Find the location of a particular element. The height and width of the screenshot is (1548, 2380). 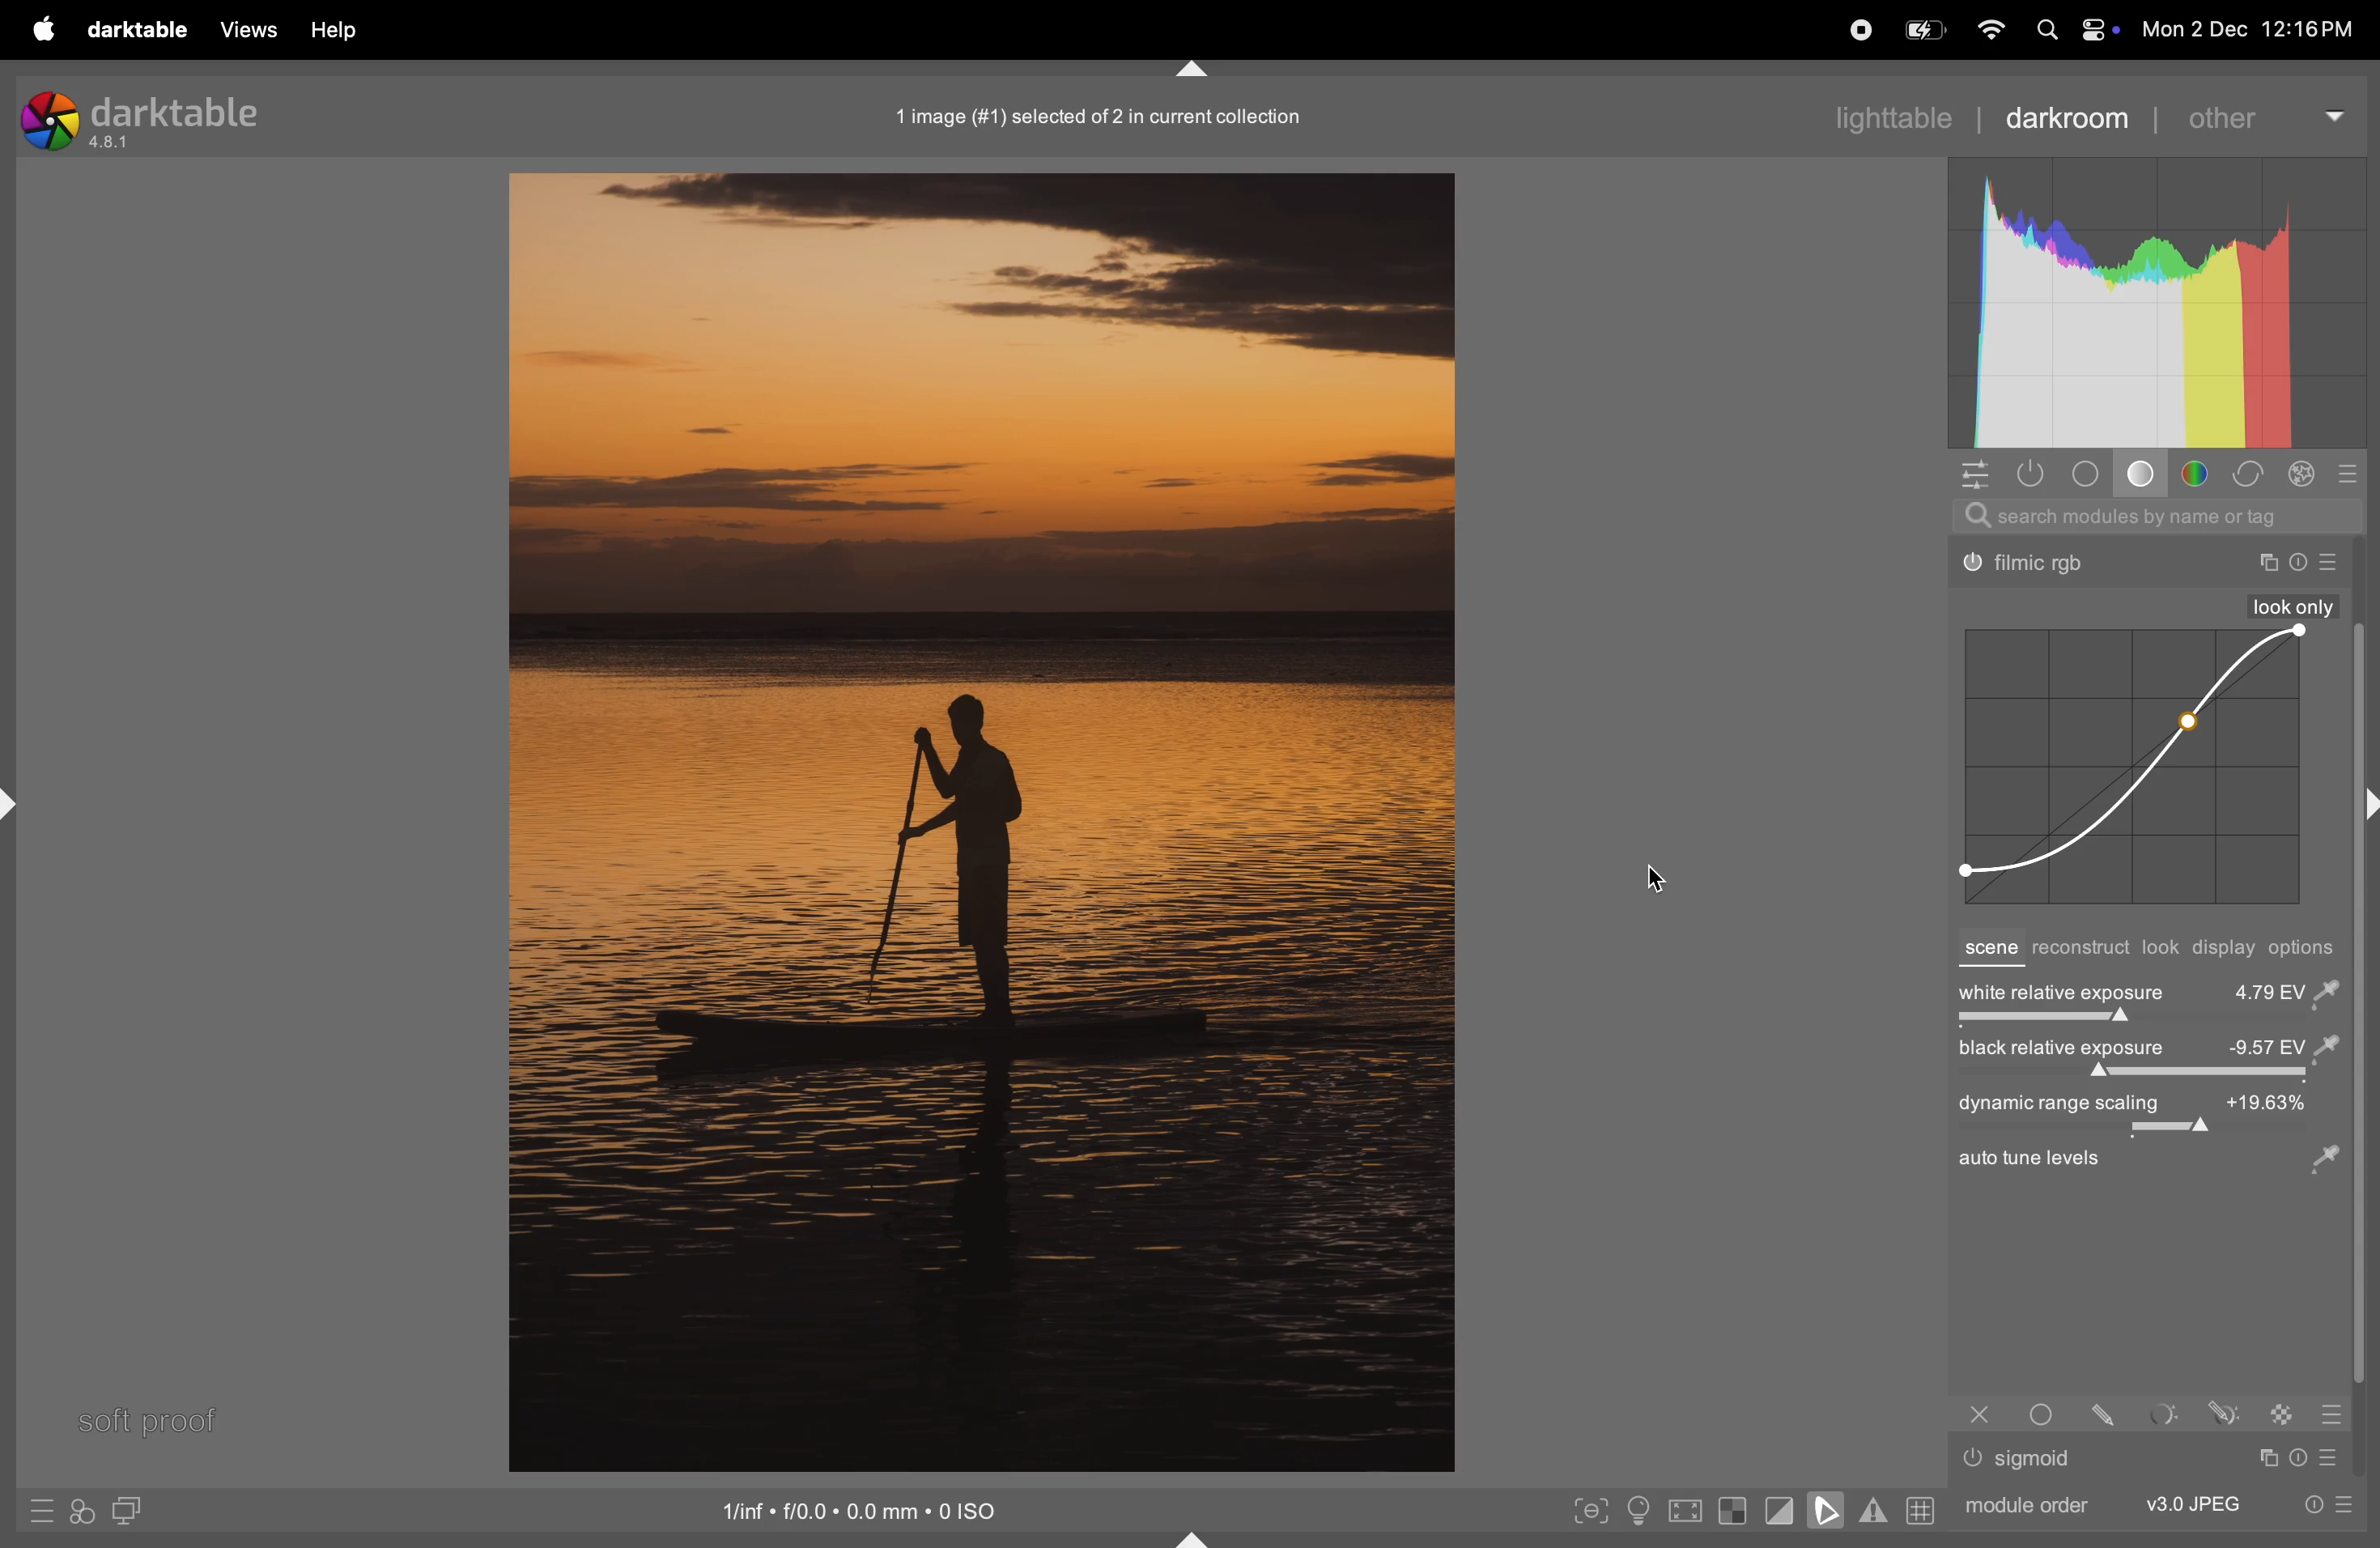

 is located at coordinates (2166, 1414).